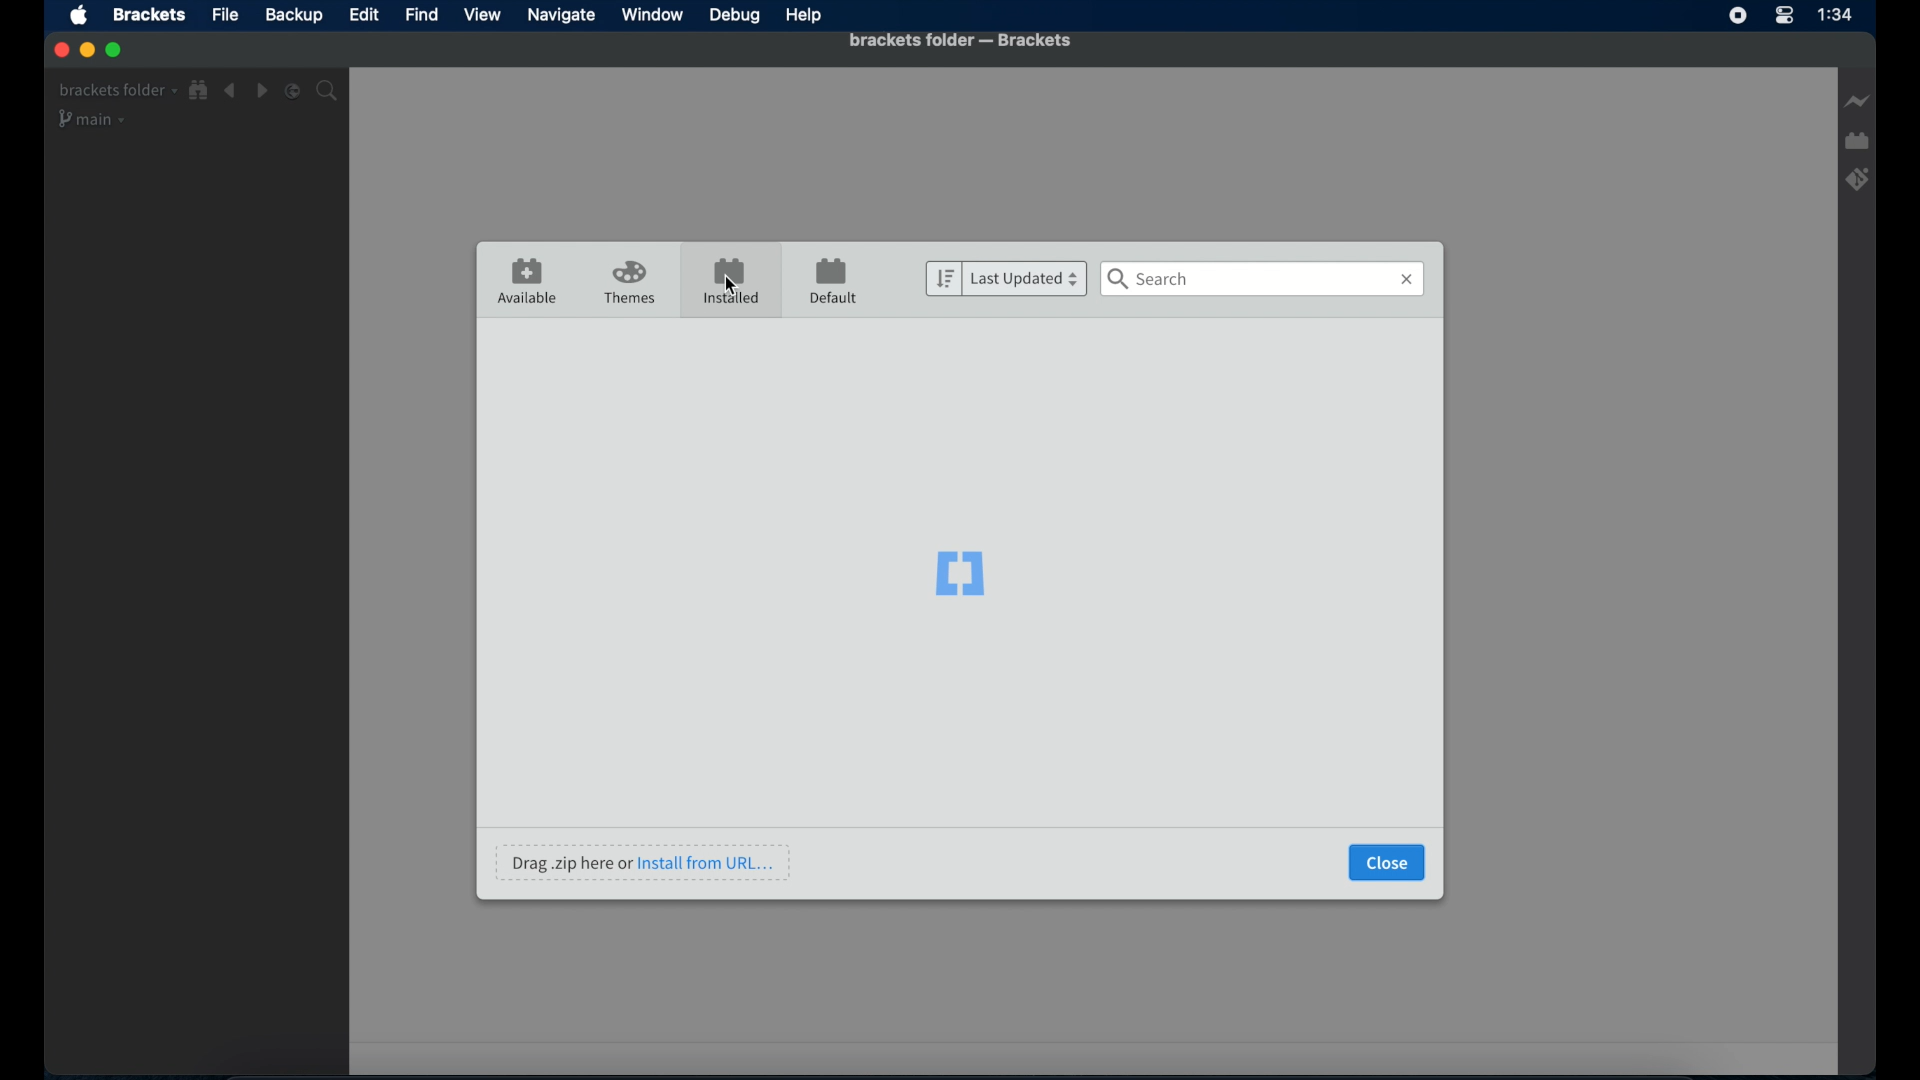 The height and width of the screenshot is (1080, 1920). Describe the element at coordinates (261, 91) in the screenshot. I see `Navigate forward` at that location.